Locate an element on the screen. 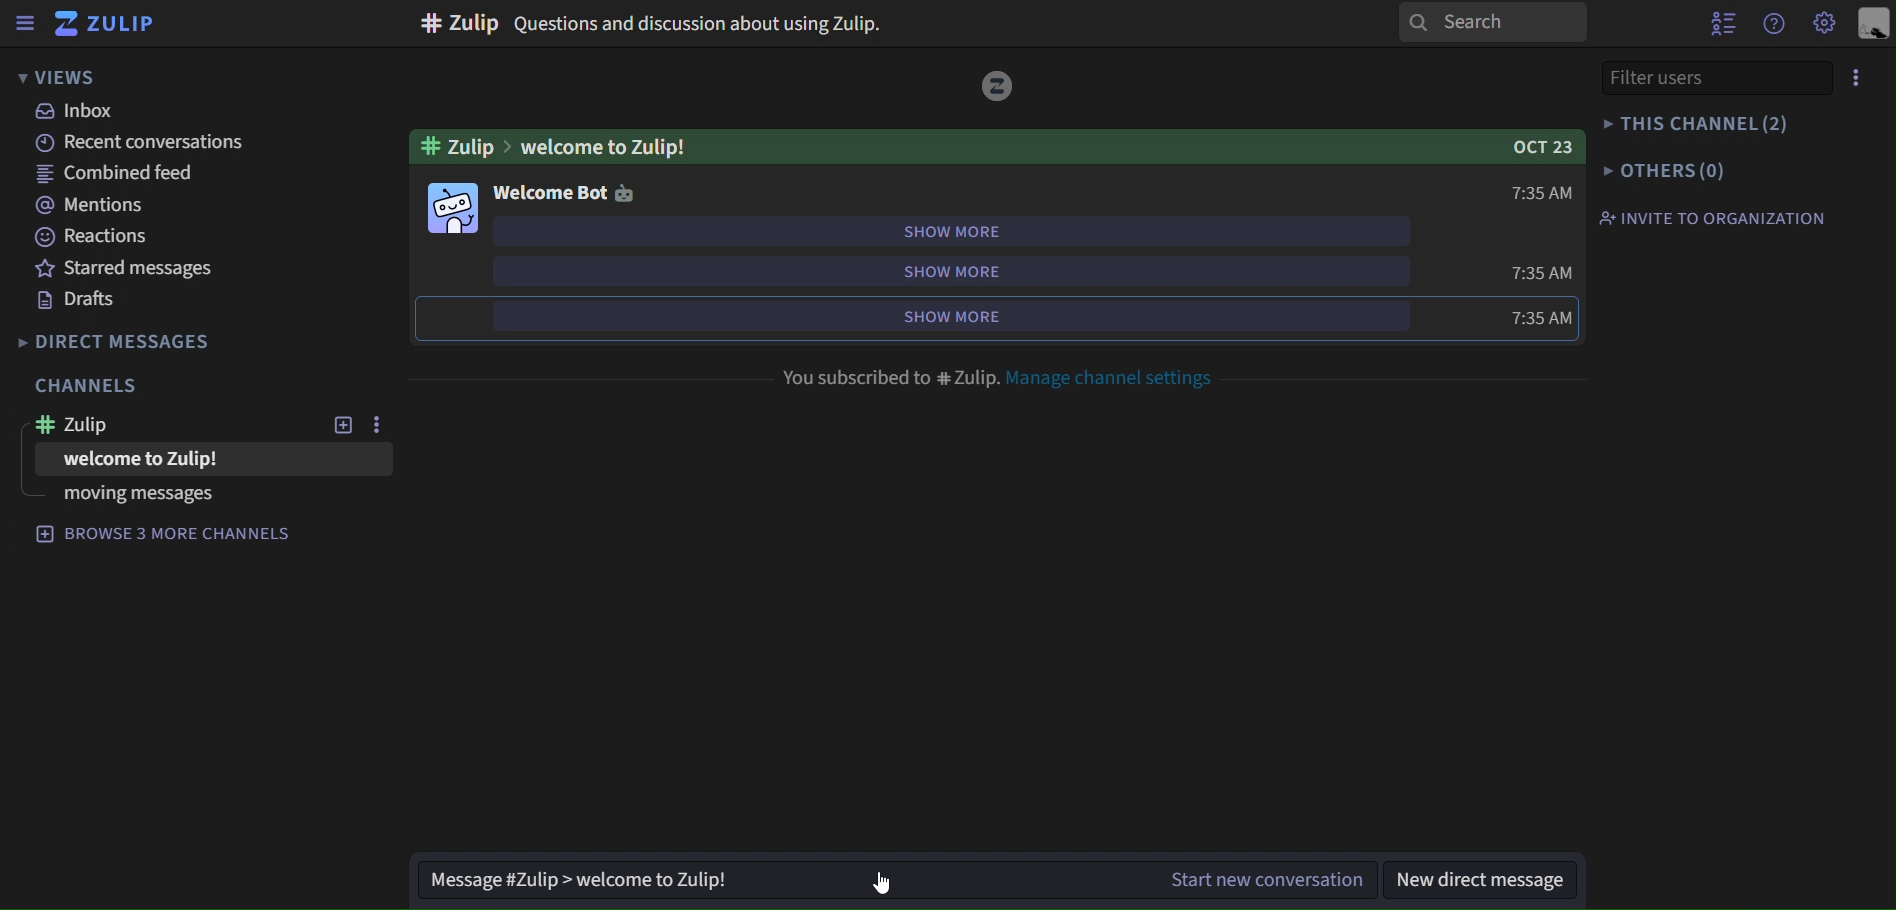 This screenshot has width=1896, height=910. views is located at coordinates (58, 76).